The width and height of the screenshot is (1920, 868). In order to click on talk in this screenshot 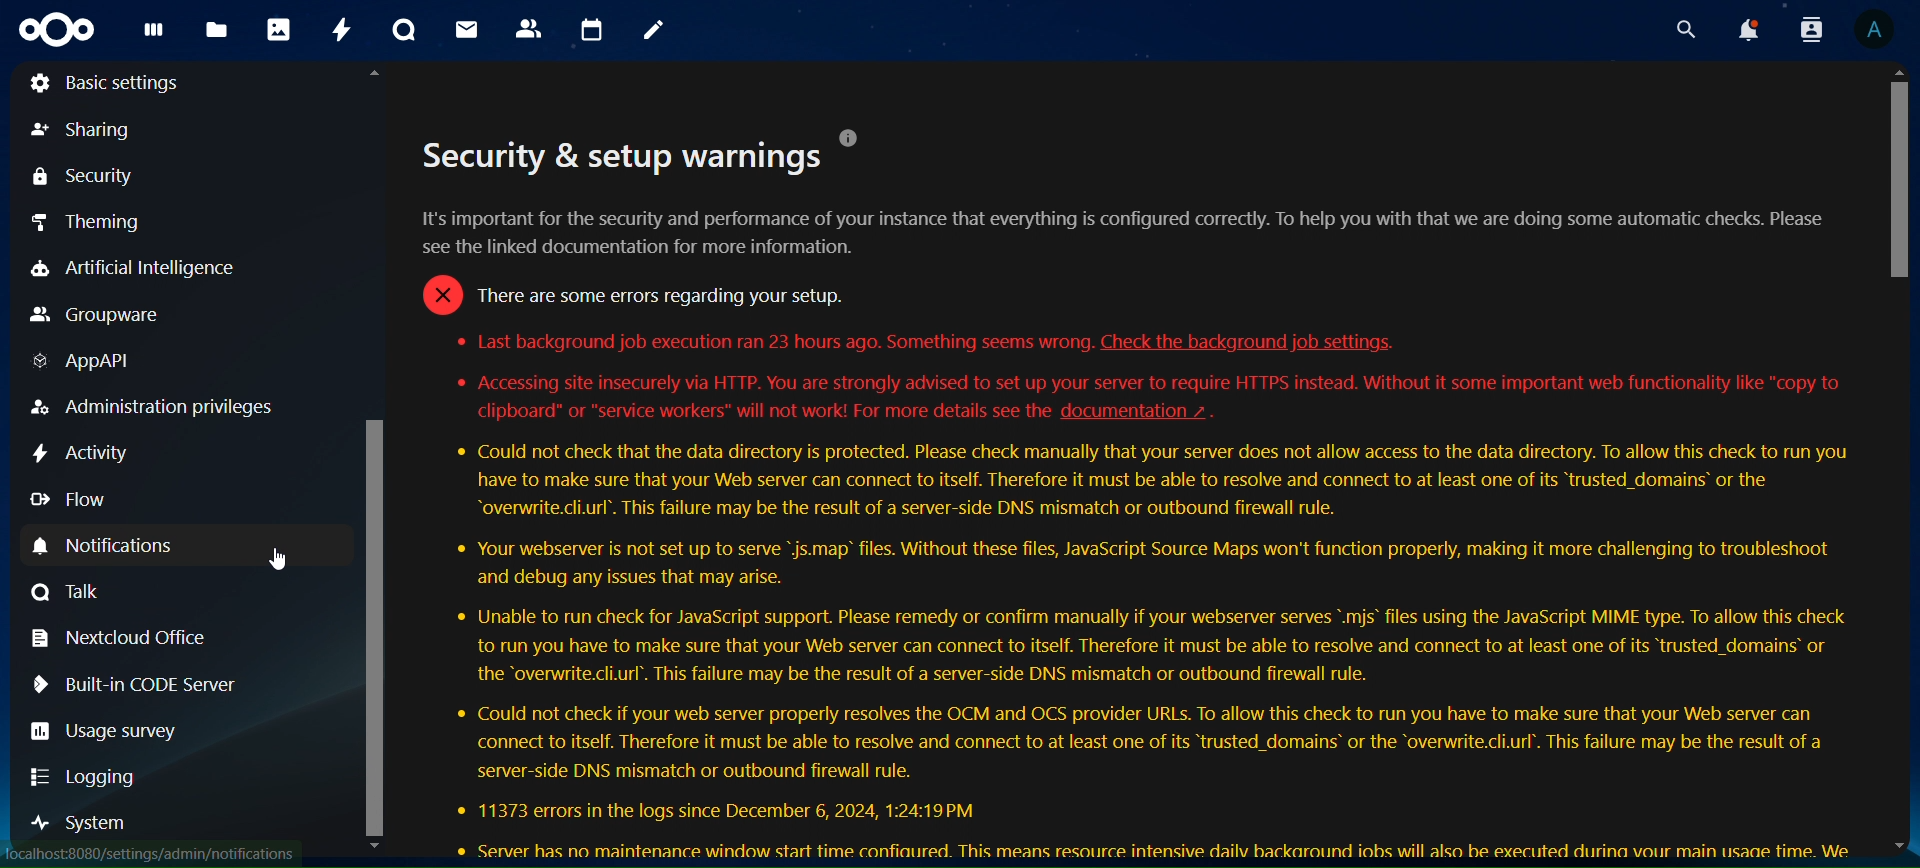, I will do `click(400, 32)`.